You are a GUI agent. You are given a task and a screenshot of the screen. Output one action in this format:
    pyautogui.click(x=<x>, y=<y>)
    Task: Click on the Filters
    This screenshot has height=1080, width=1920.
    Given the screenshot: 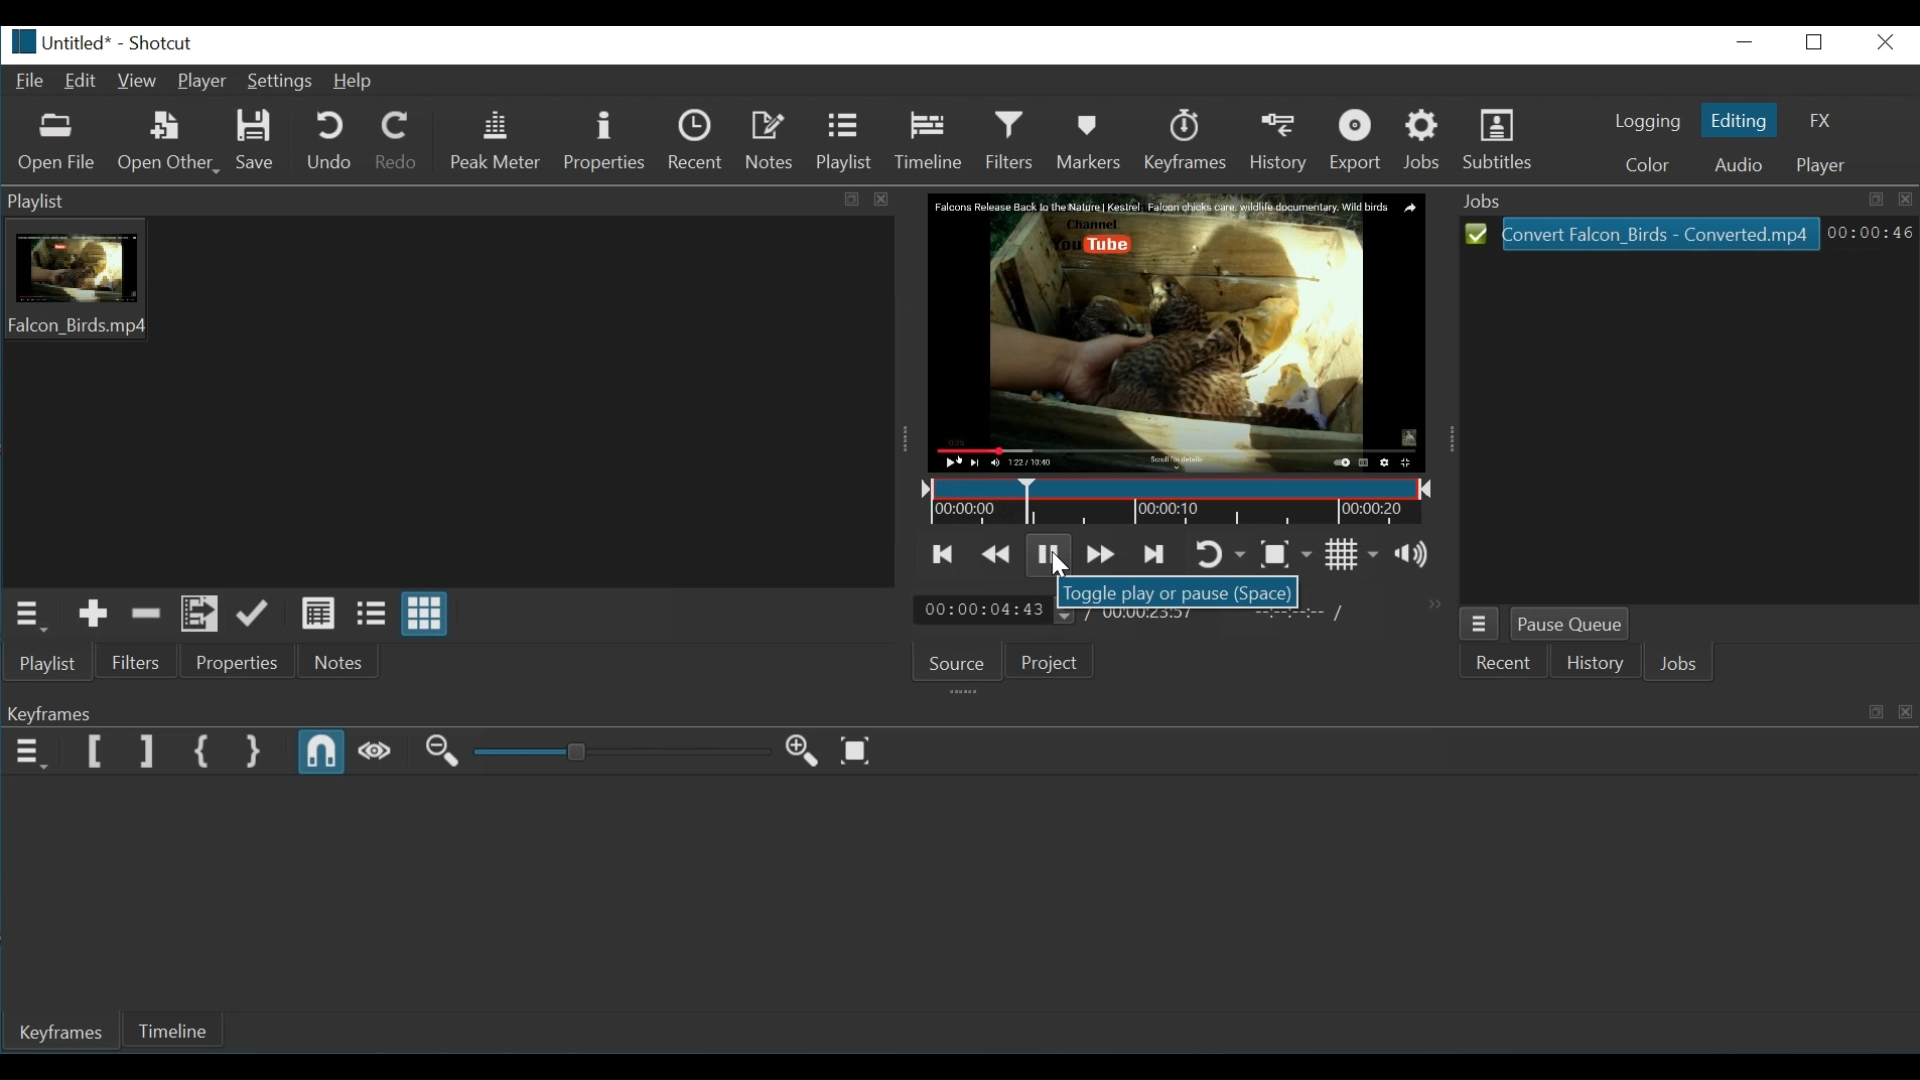 What is the action you would take?
    pyautogui.click(x=1009, y=140)
    